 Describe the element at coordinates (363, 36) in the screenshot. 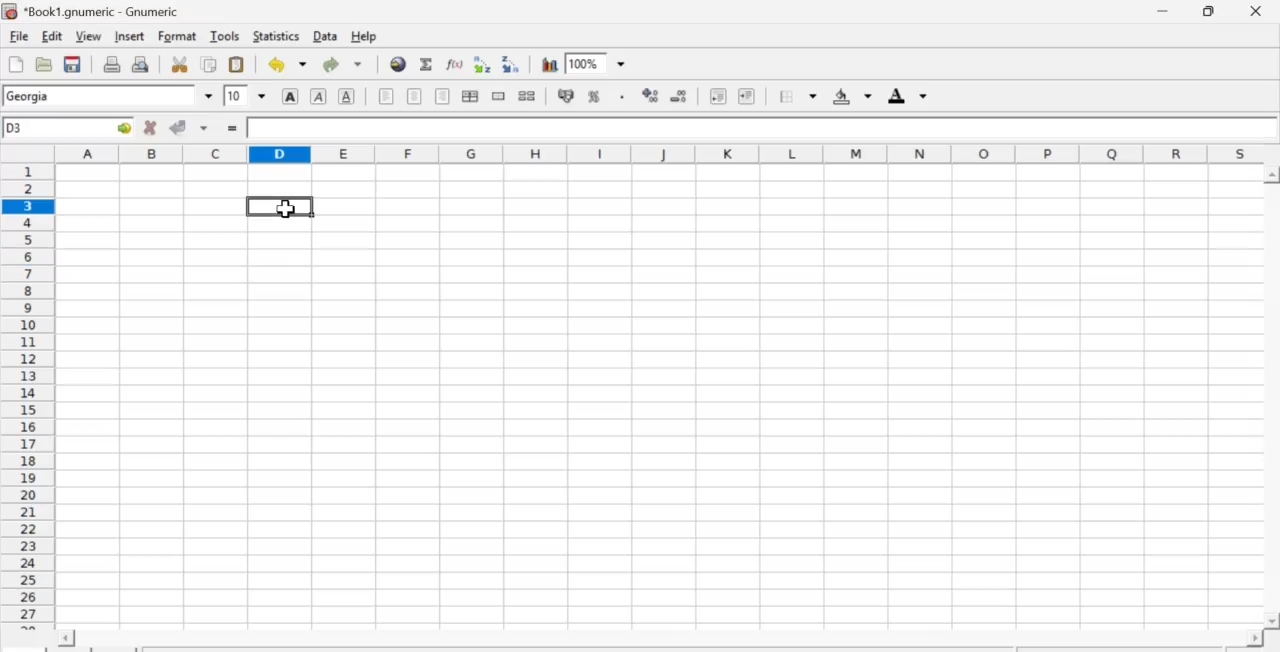

I see `Help` at that location.